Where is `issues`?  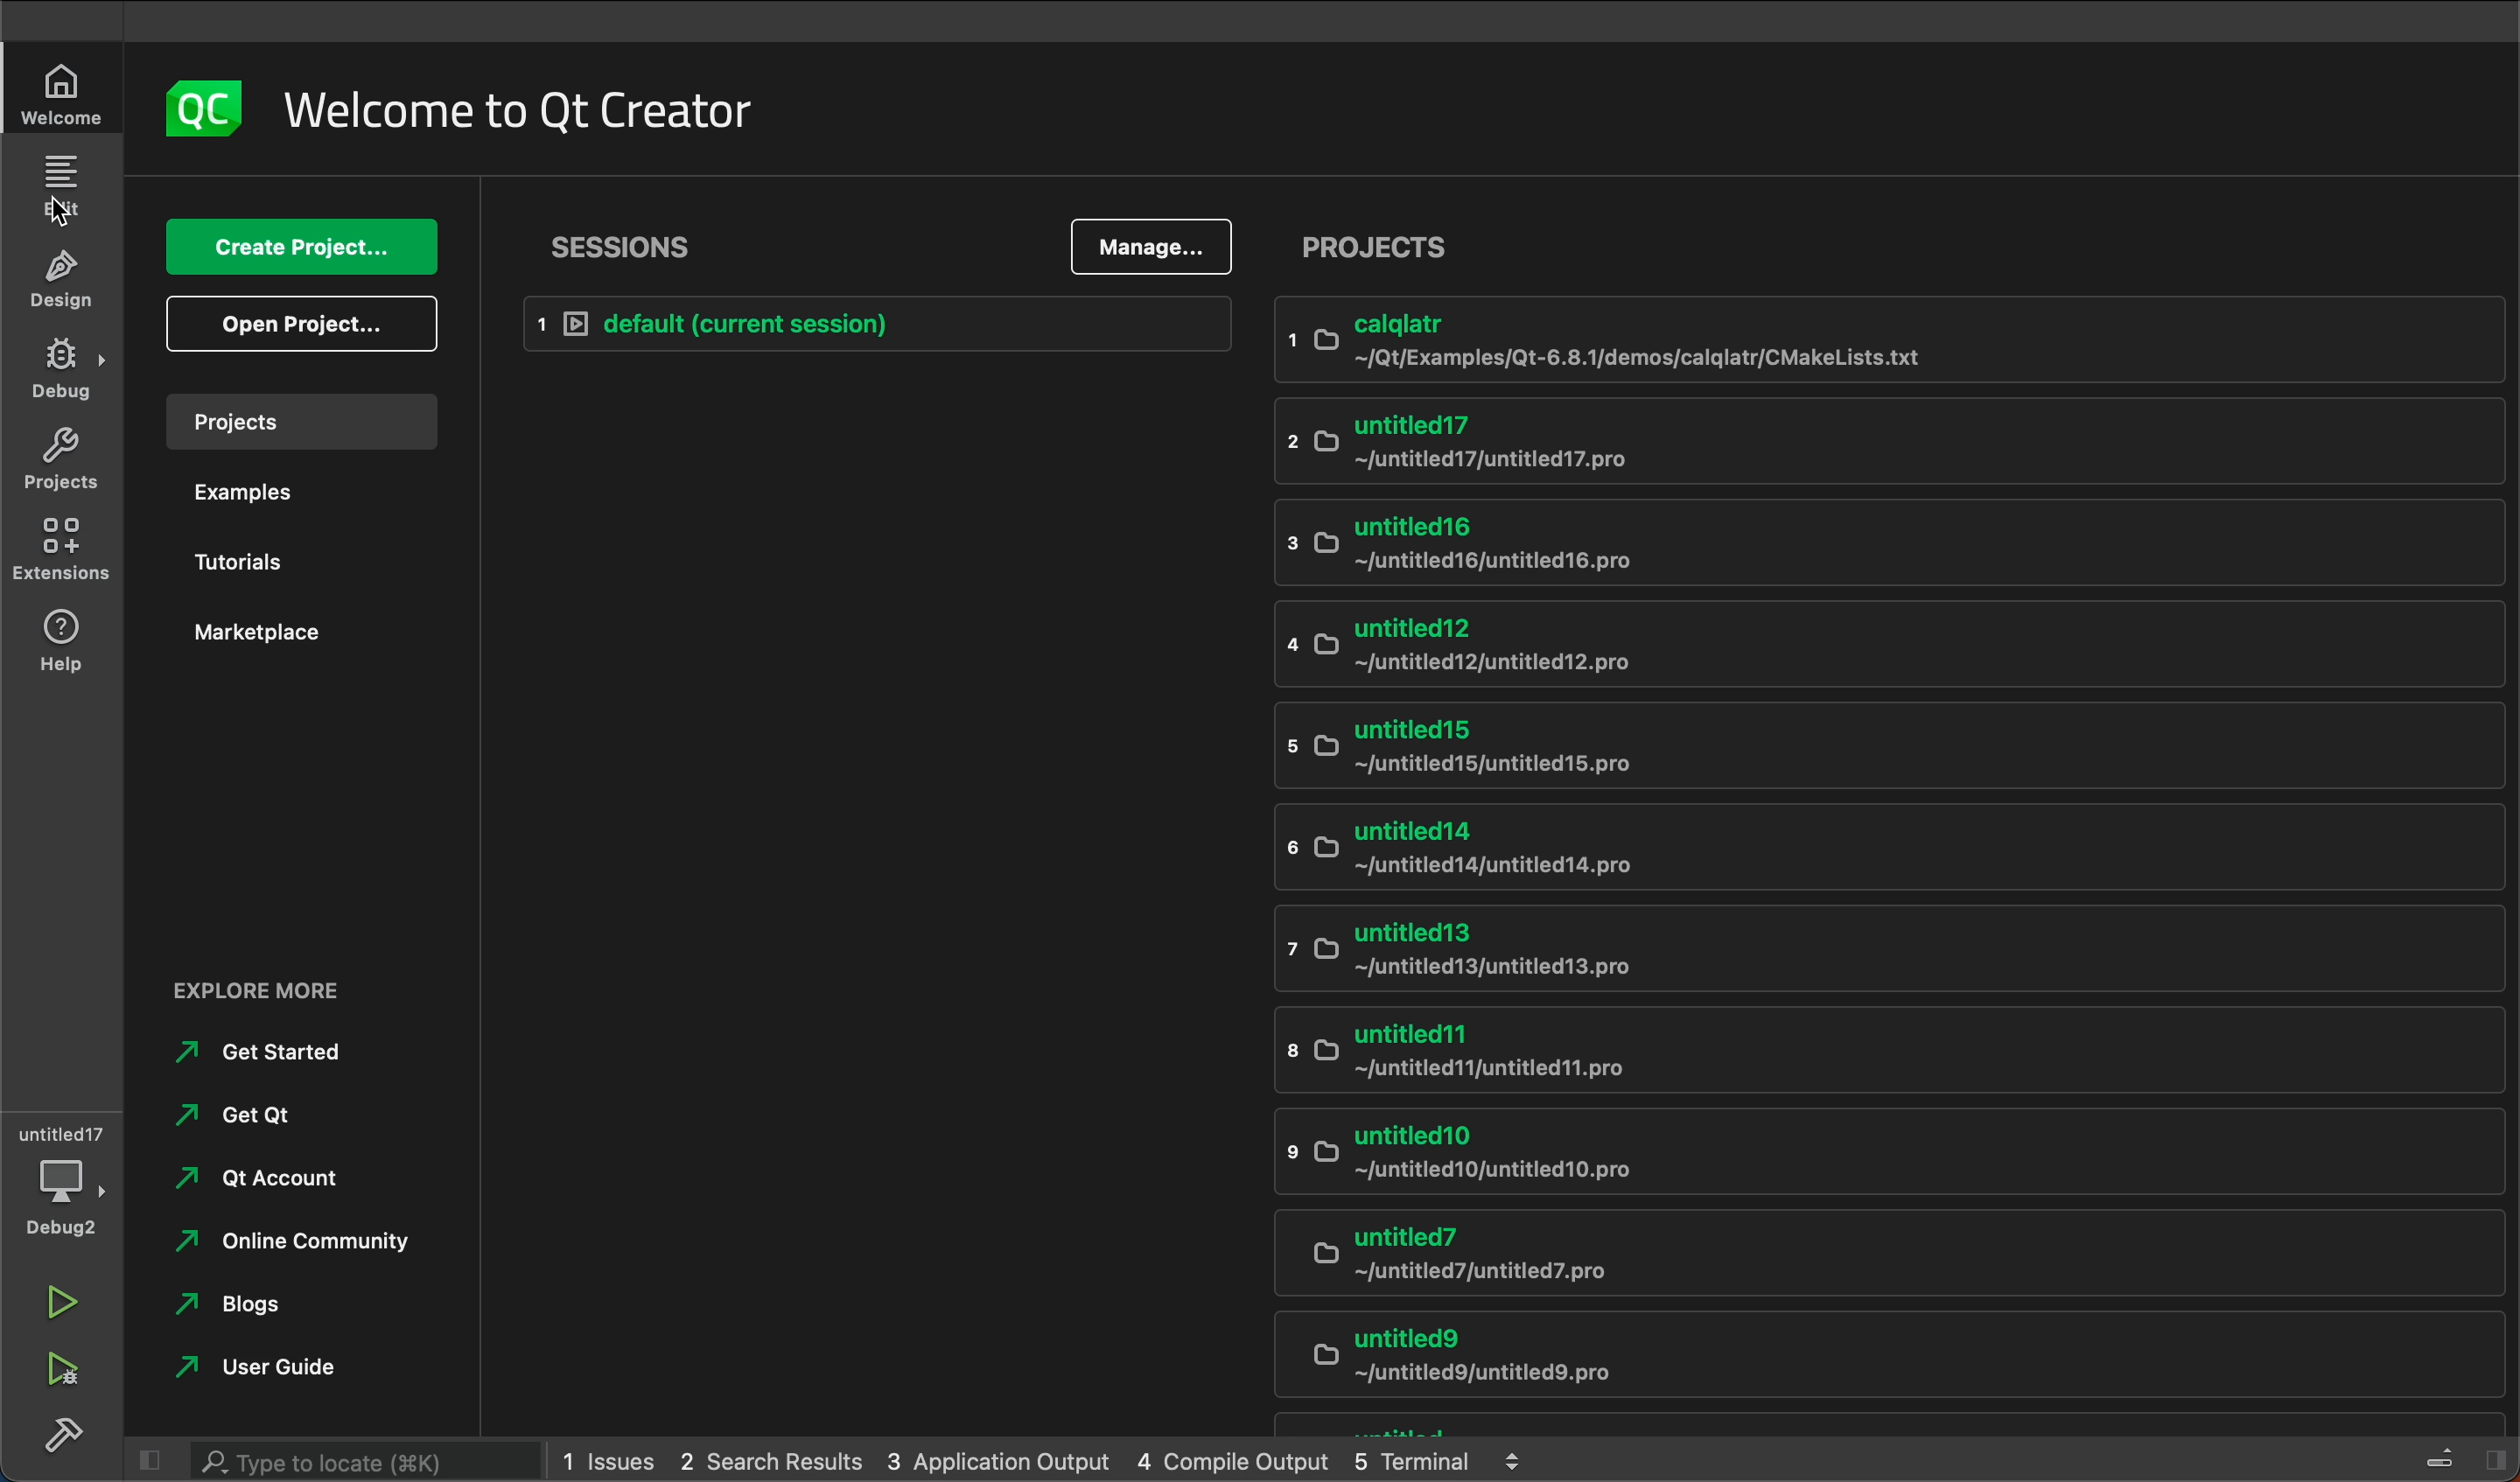 issues is located at coordinates (610, 1459).